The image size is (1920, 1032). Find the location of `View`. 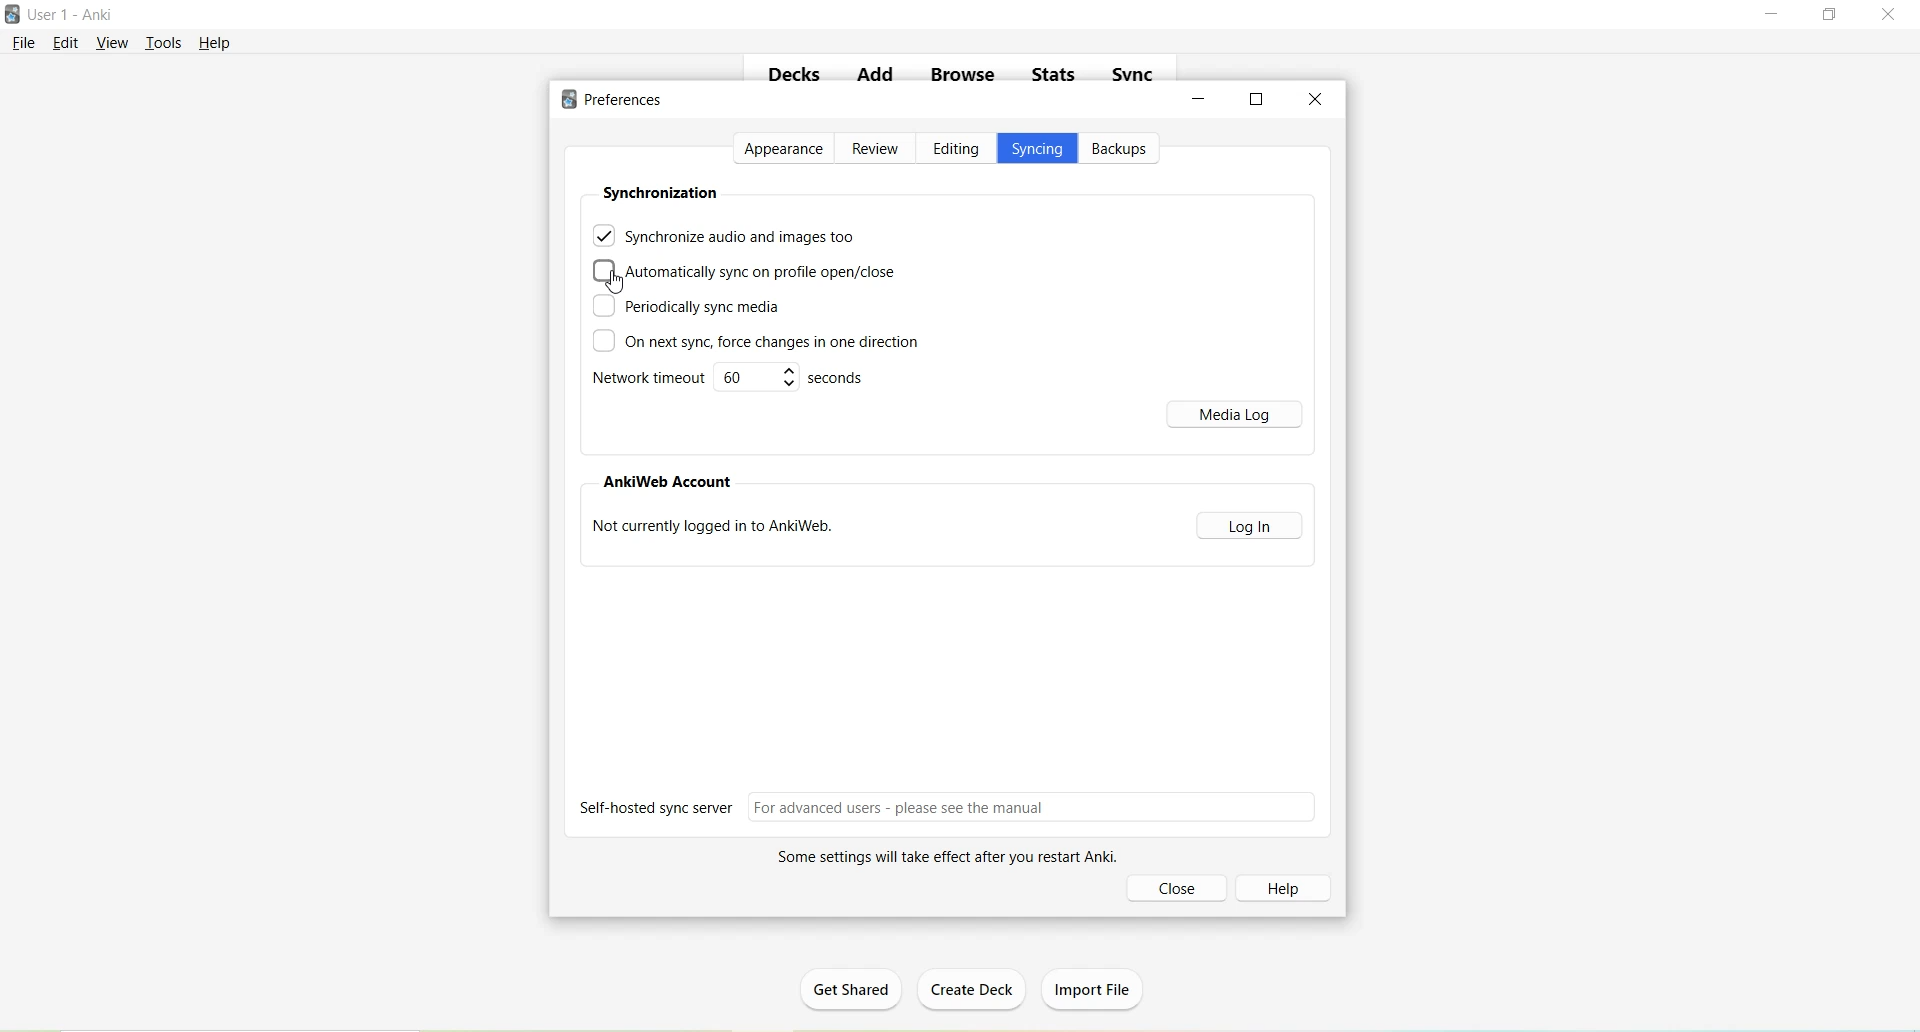

View is located at coordinates (113, 42).